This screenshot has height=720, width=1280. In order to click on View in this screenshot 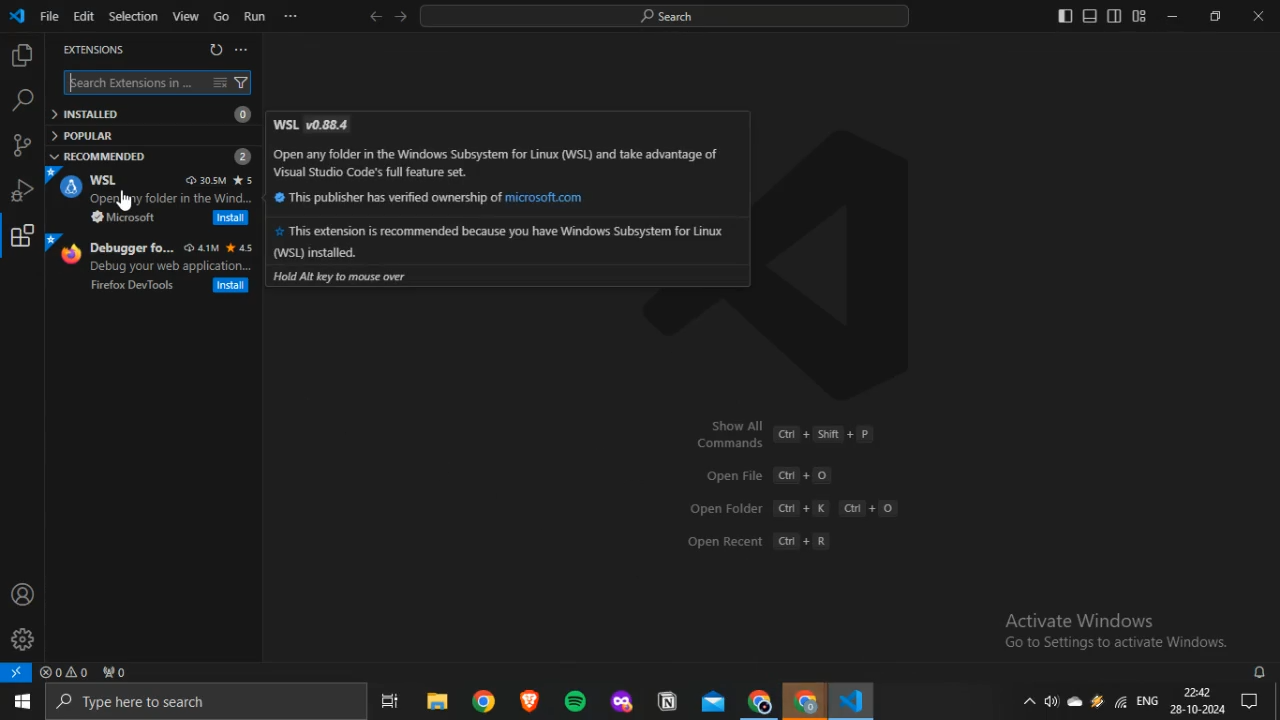, I will do `click(185, 16)`.